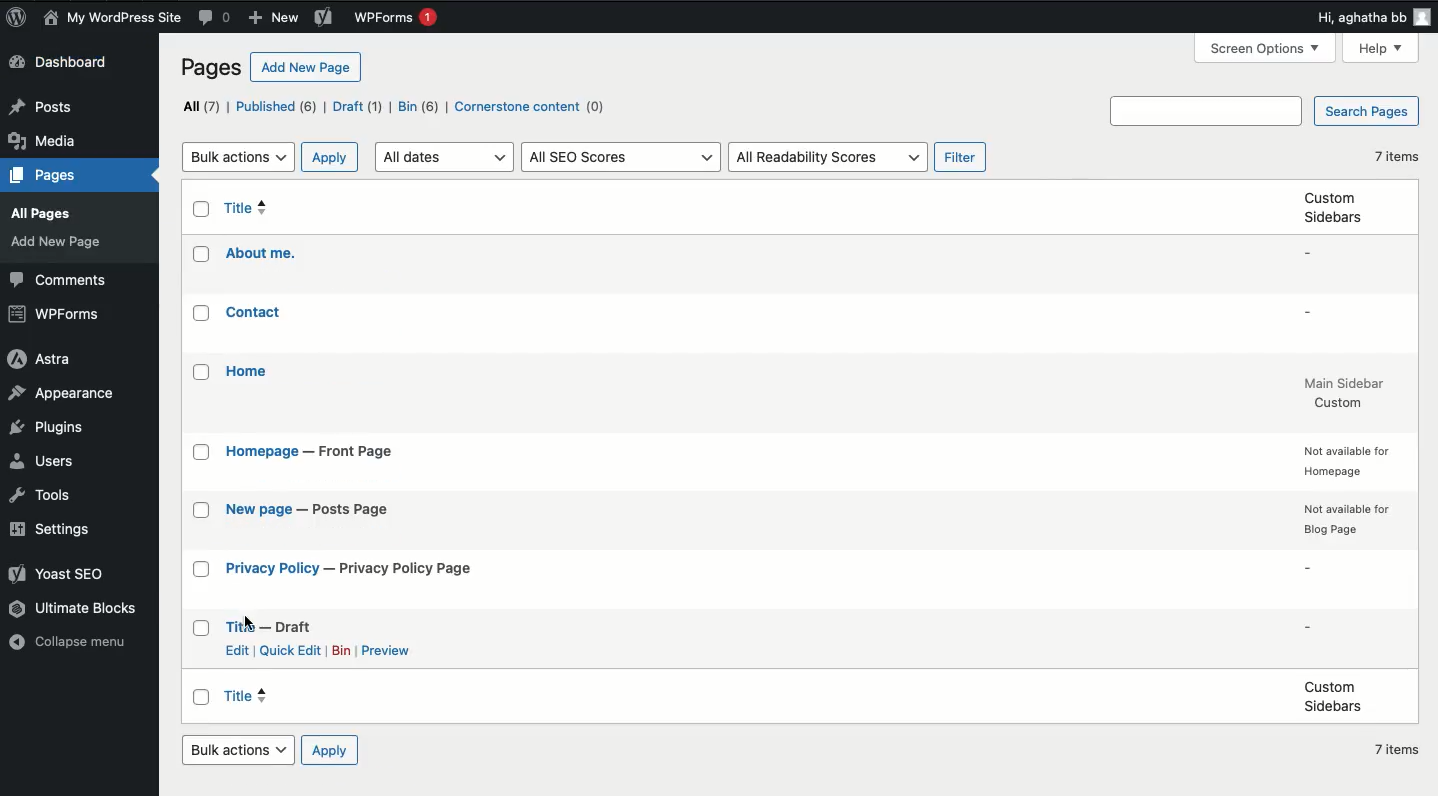 This screenshot has width=1438, height=796. Describe the element at coordinates (59, 574) in the screenshot. I see `Yoast` at that location.